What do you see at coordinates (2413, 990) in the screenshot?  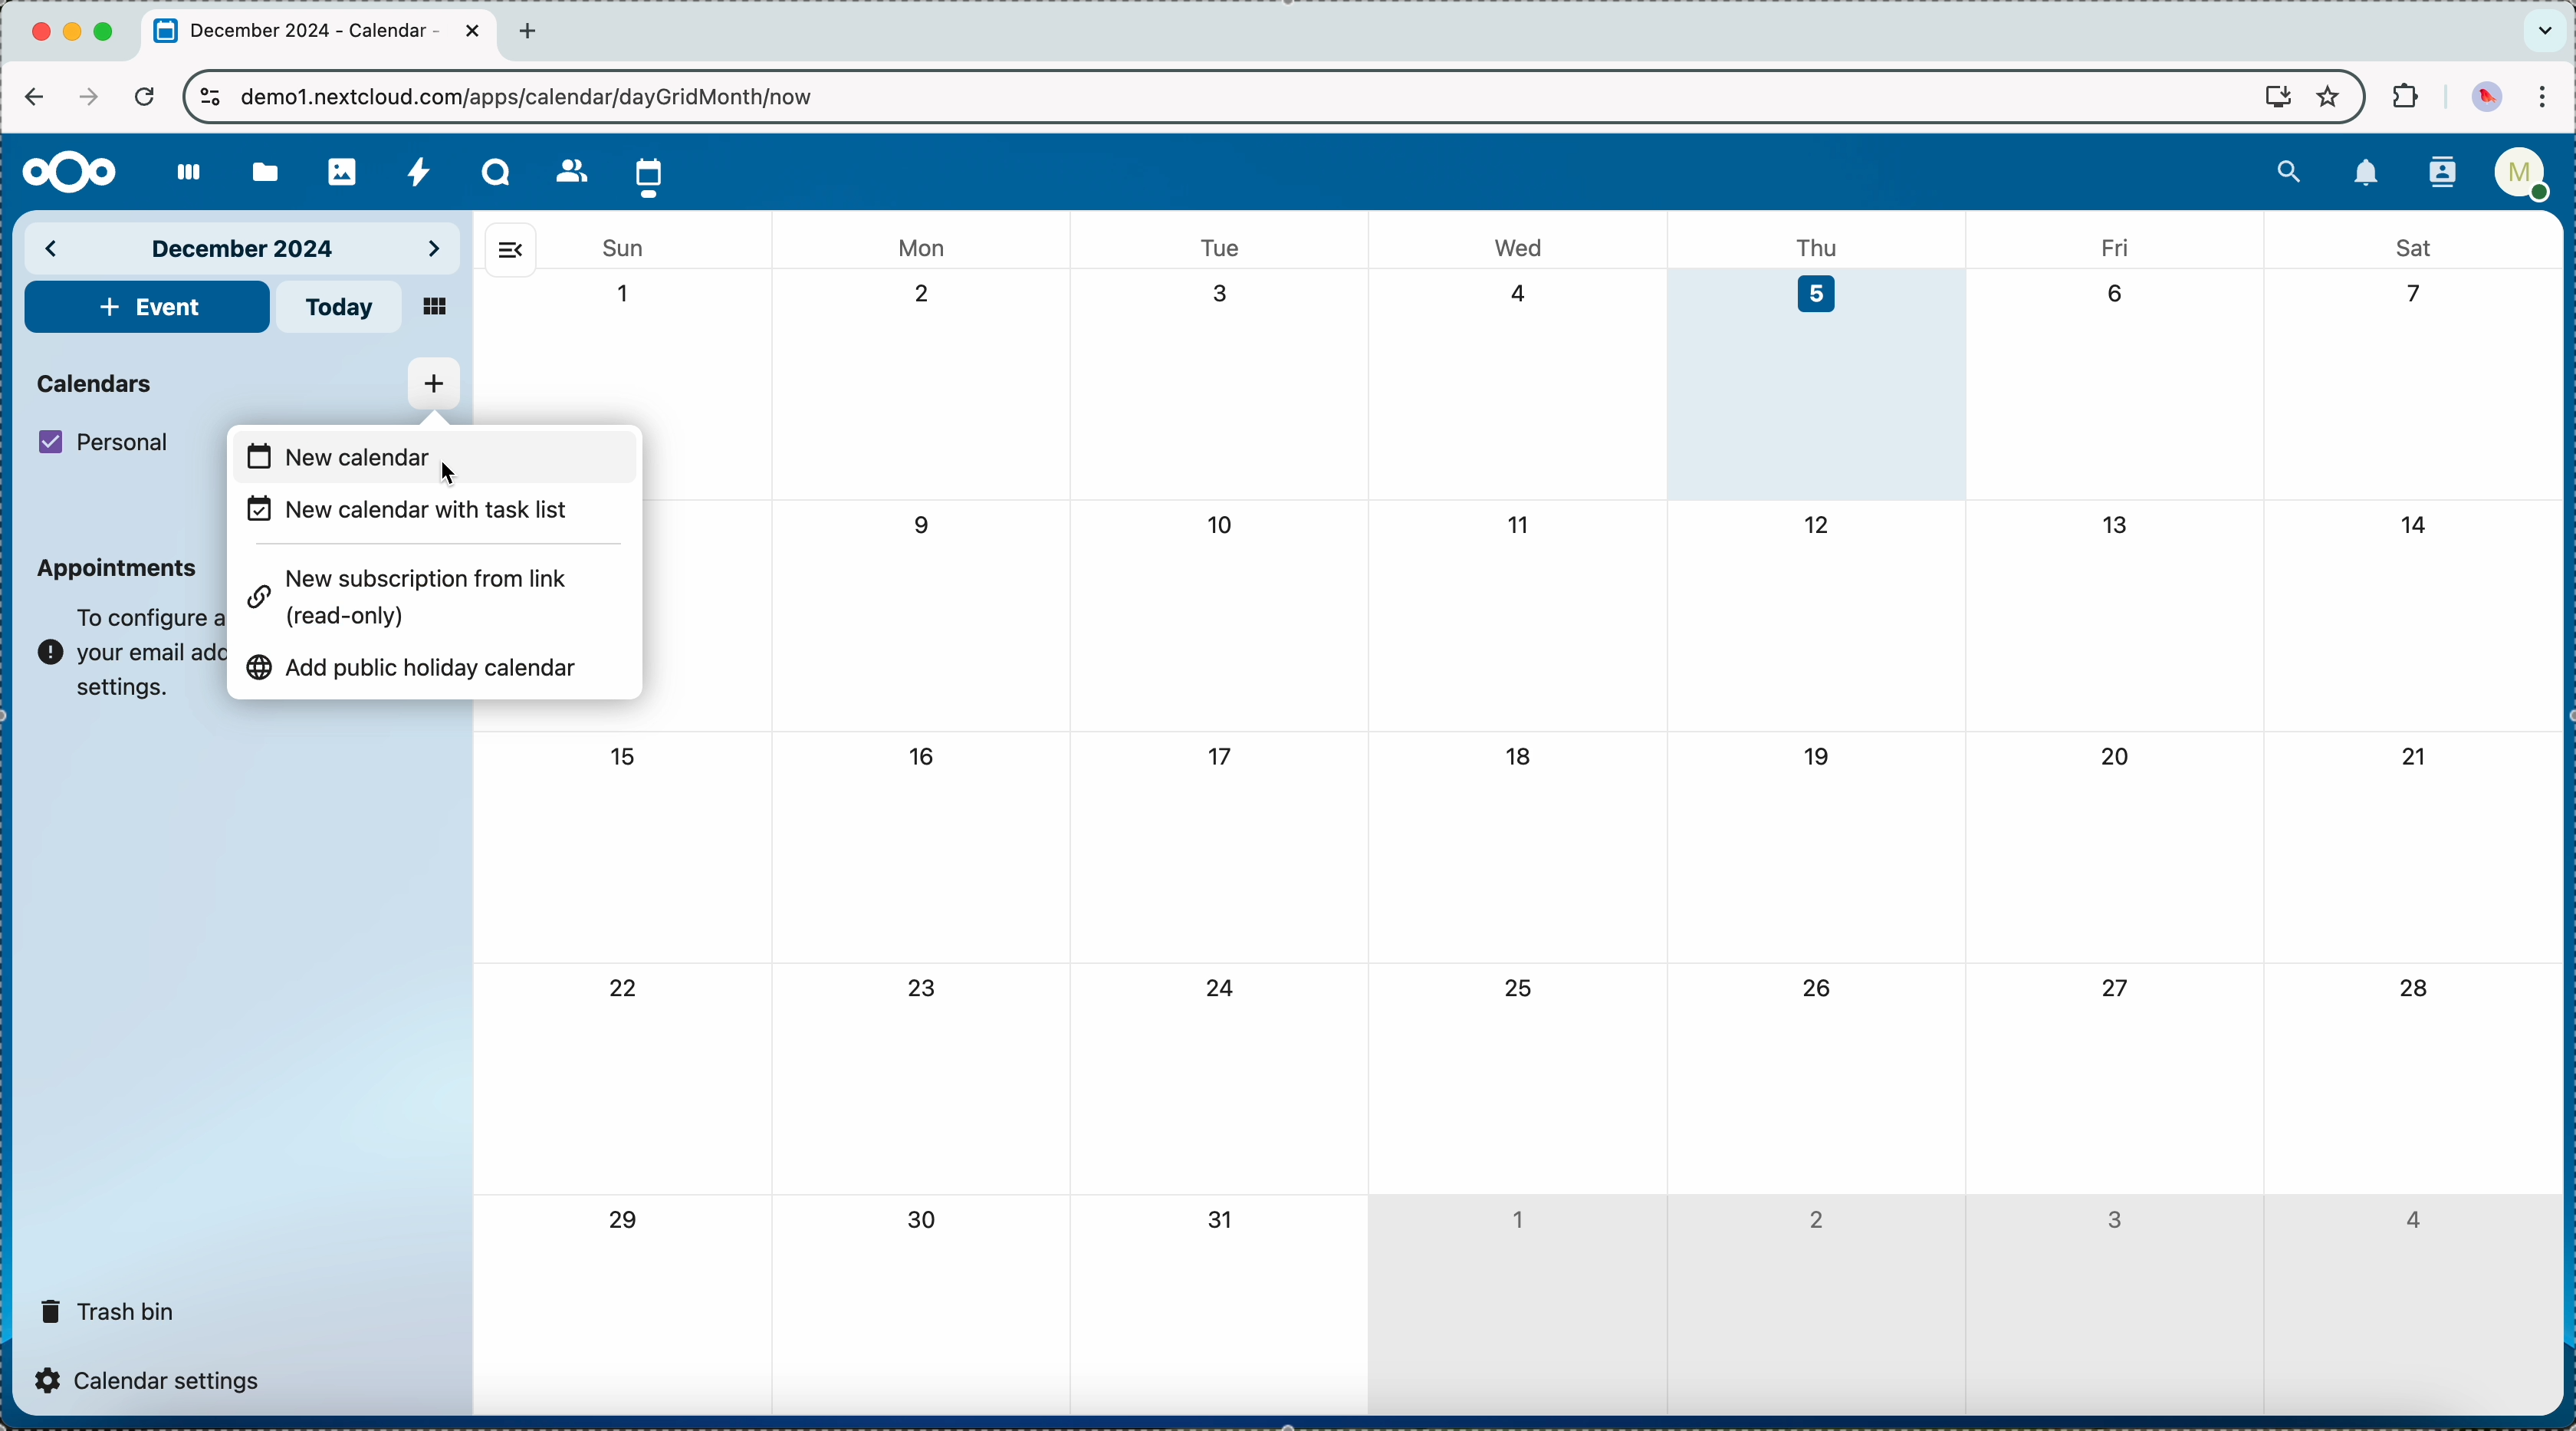 I see `28` at bounding box center [2413, 990].